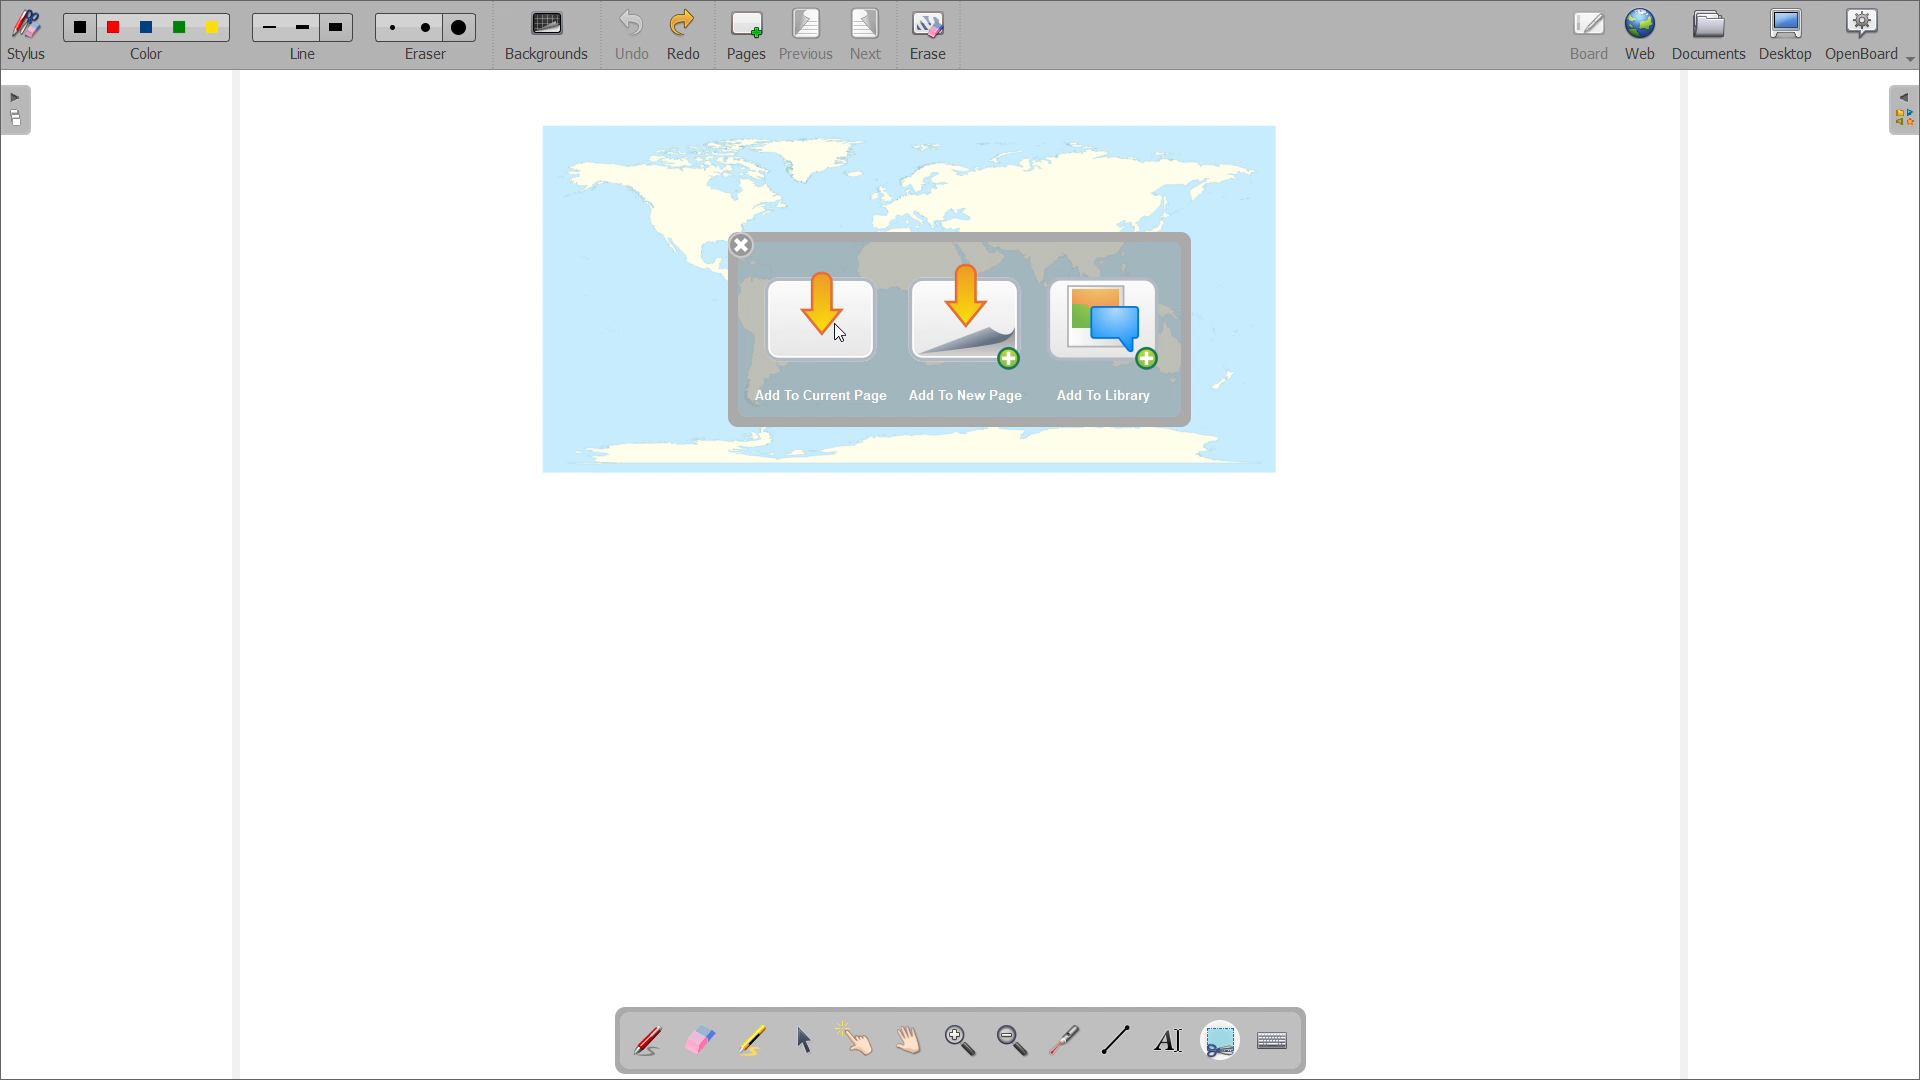 The image size is (1920, 1080). What do you see at coordinates (547, 35) in the screenshot?
I see `backgrounds` at bounding box center [547, 35].